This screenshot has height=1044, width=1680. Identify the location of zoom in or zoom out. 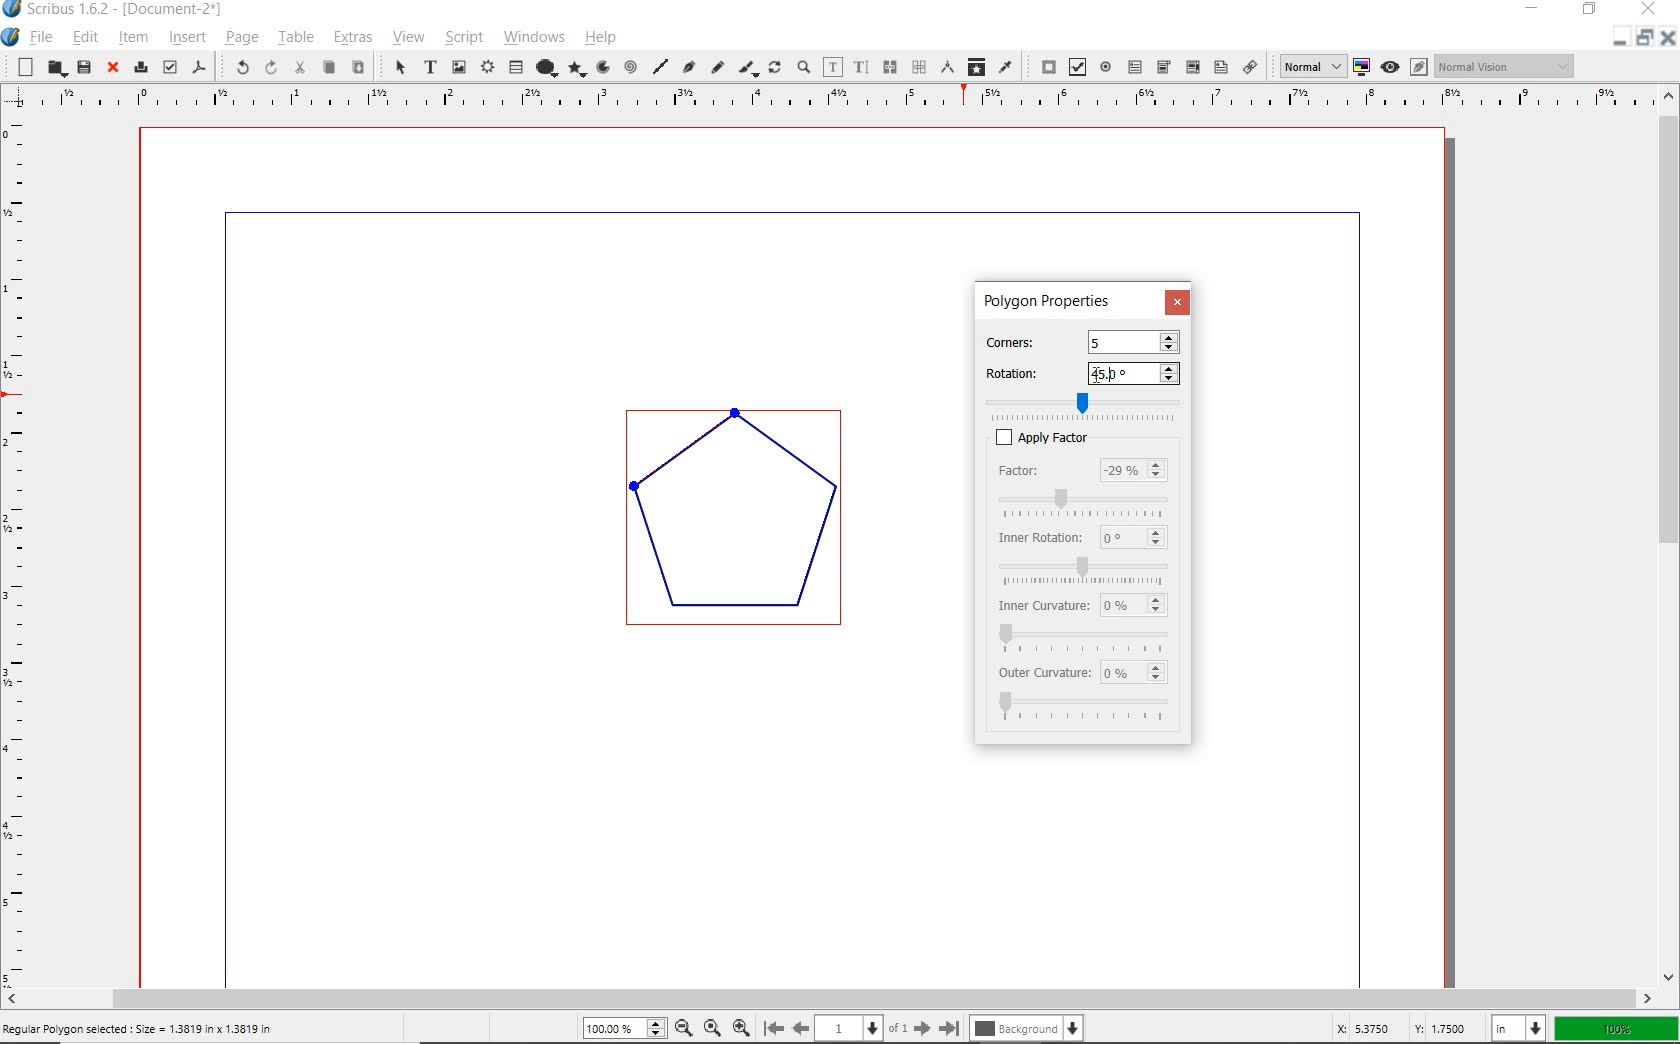
(803, 66).